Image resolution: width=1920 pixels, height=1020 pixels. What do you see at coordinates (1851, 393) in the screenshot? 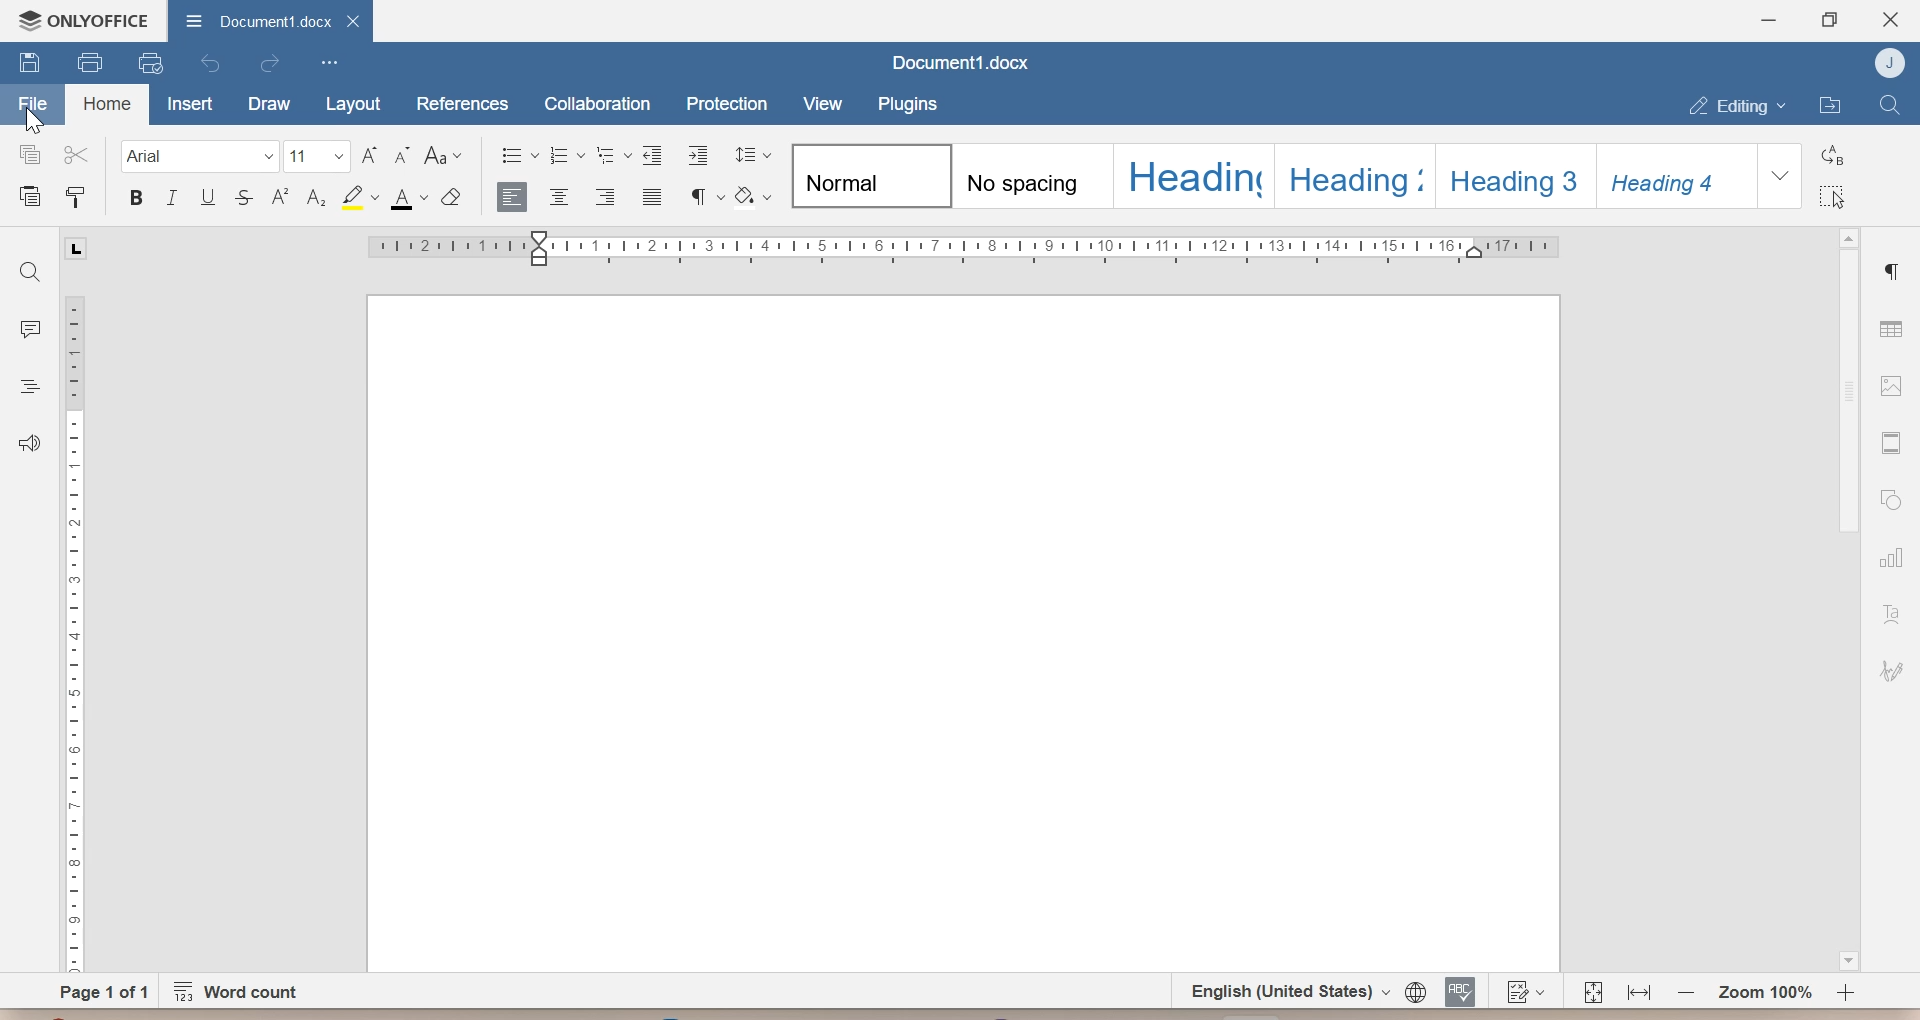
I see `Scrollbar` at bounding box center [1851, 393].